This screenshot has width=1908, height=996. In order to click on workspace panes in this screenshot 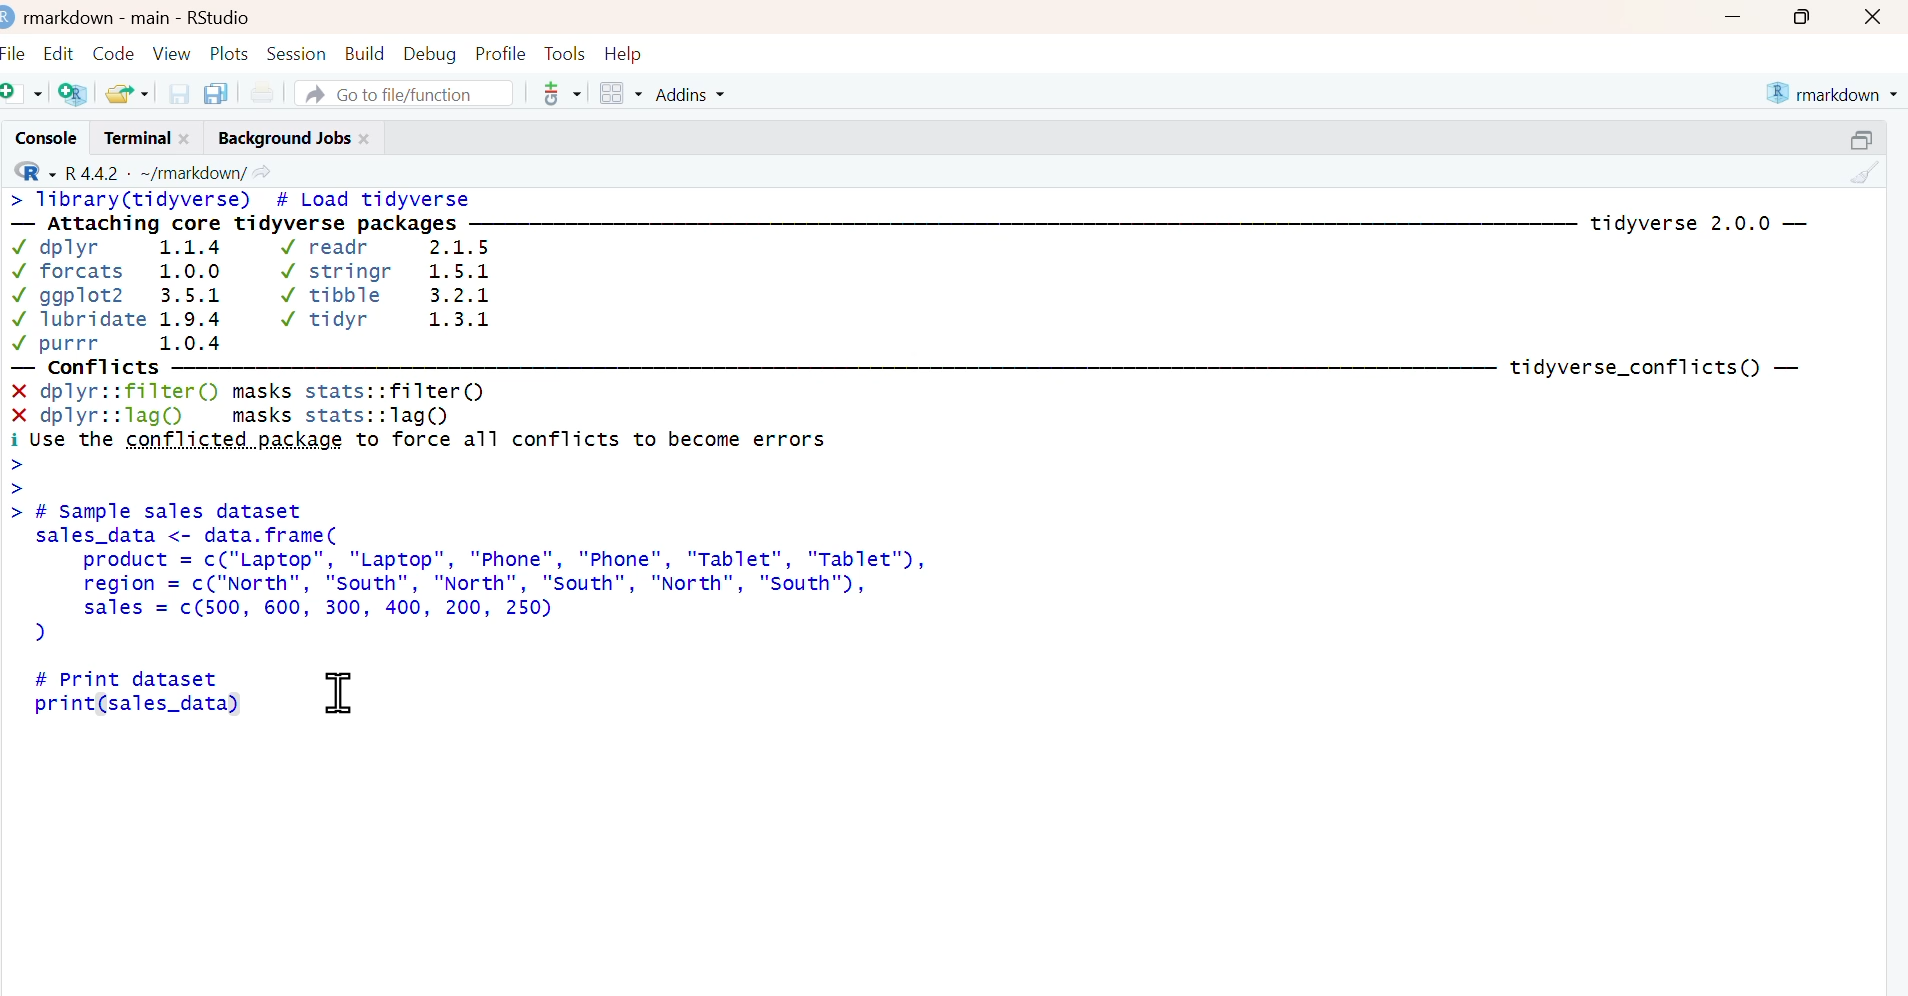, I will do `click(621, 94)`.